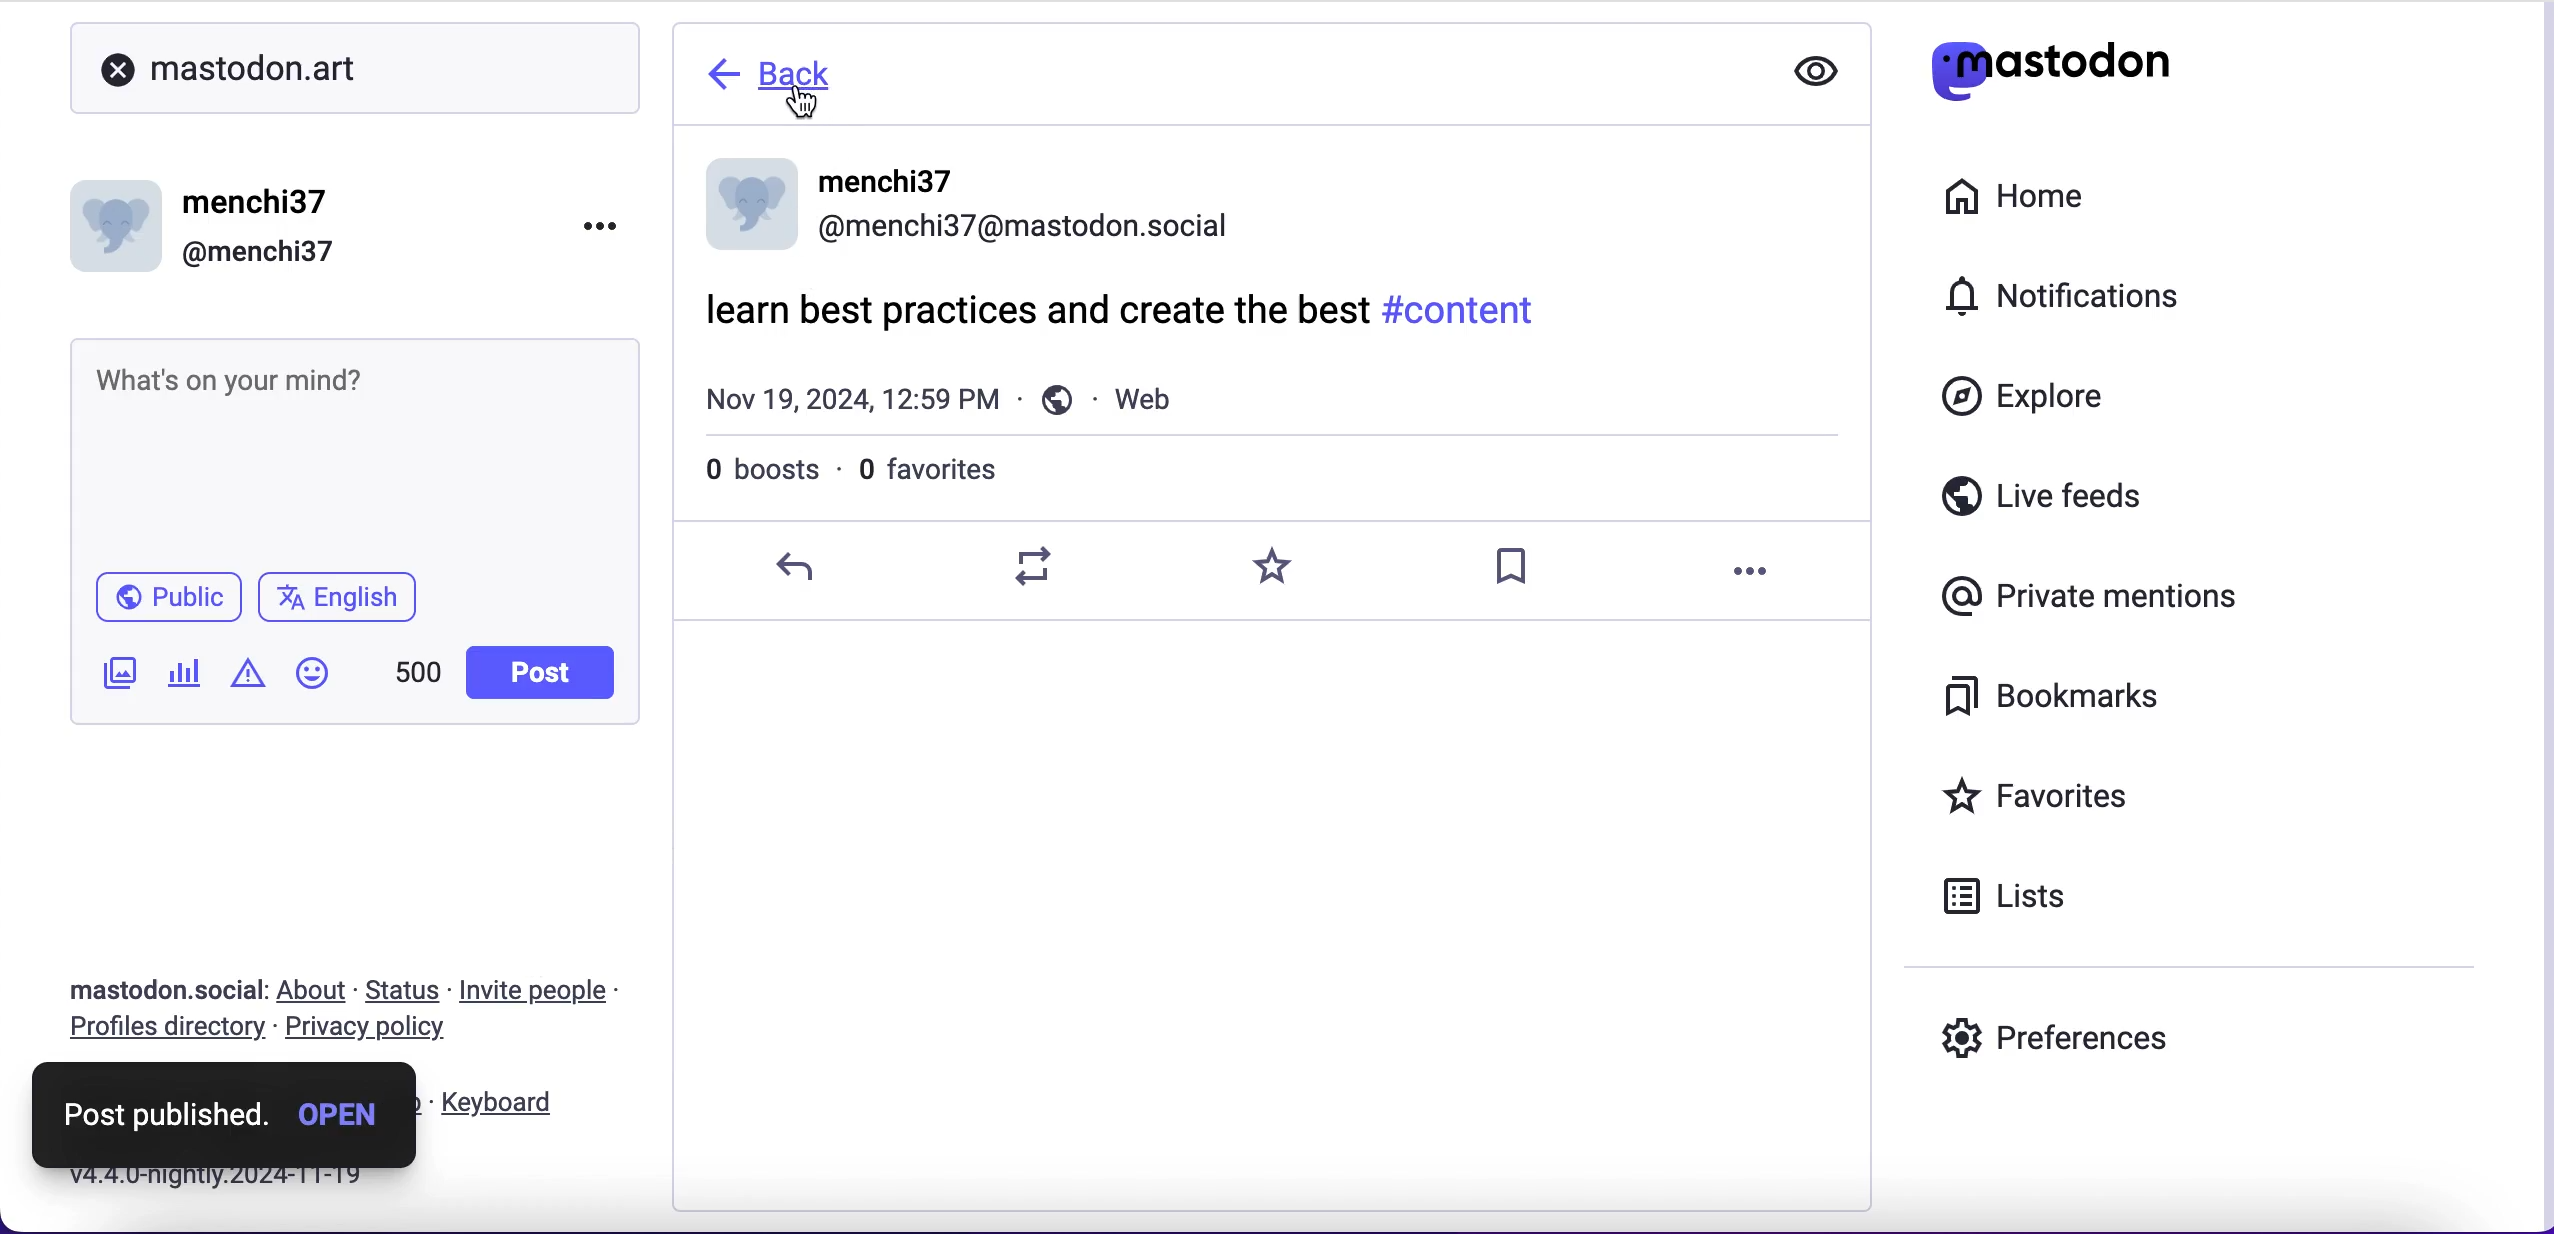  What do you see at coordinates (769, 473) in the screenshot?
I see `0 boosts` at bounding box center [769, 473].